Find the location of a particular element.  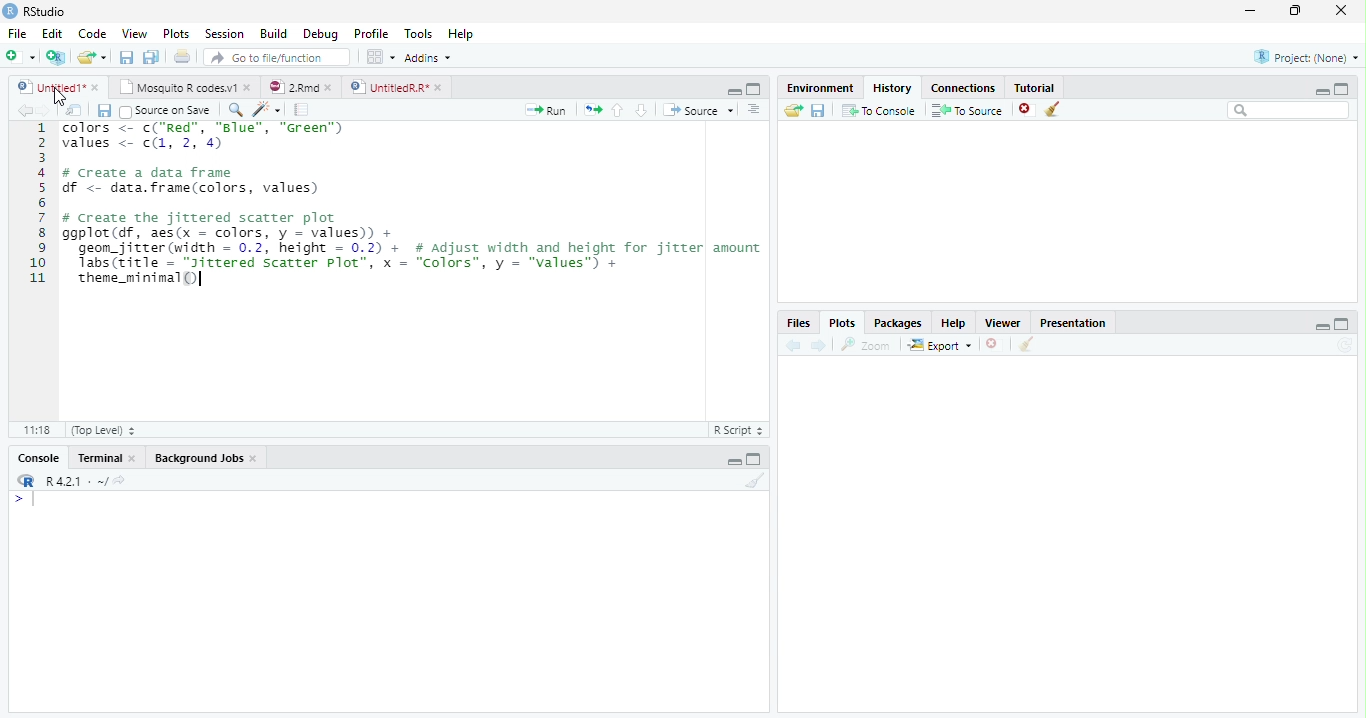

Tutorial is located at coordinates (1035, 87).